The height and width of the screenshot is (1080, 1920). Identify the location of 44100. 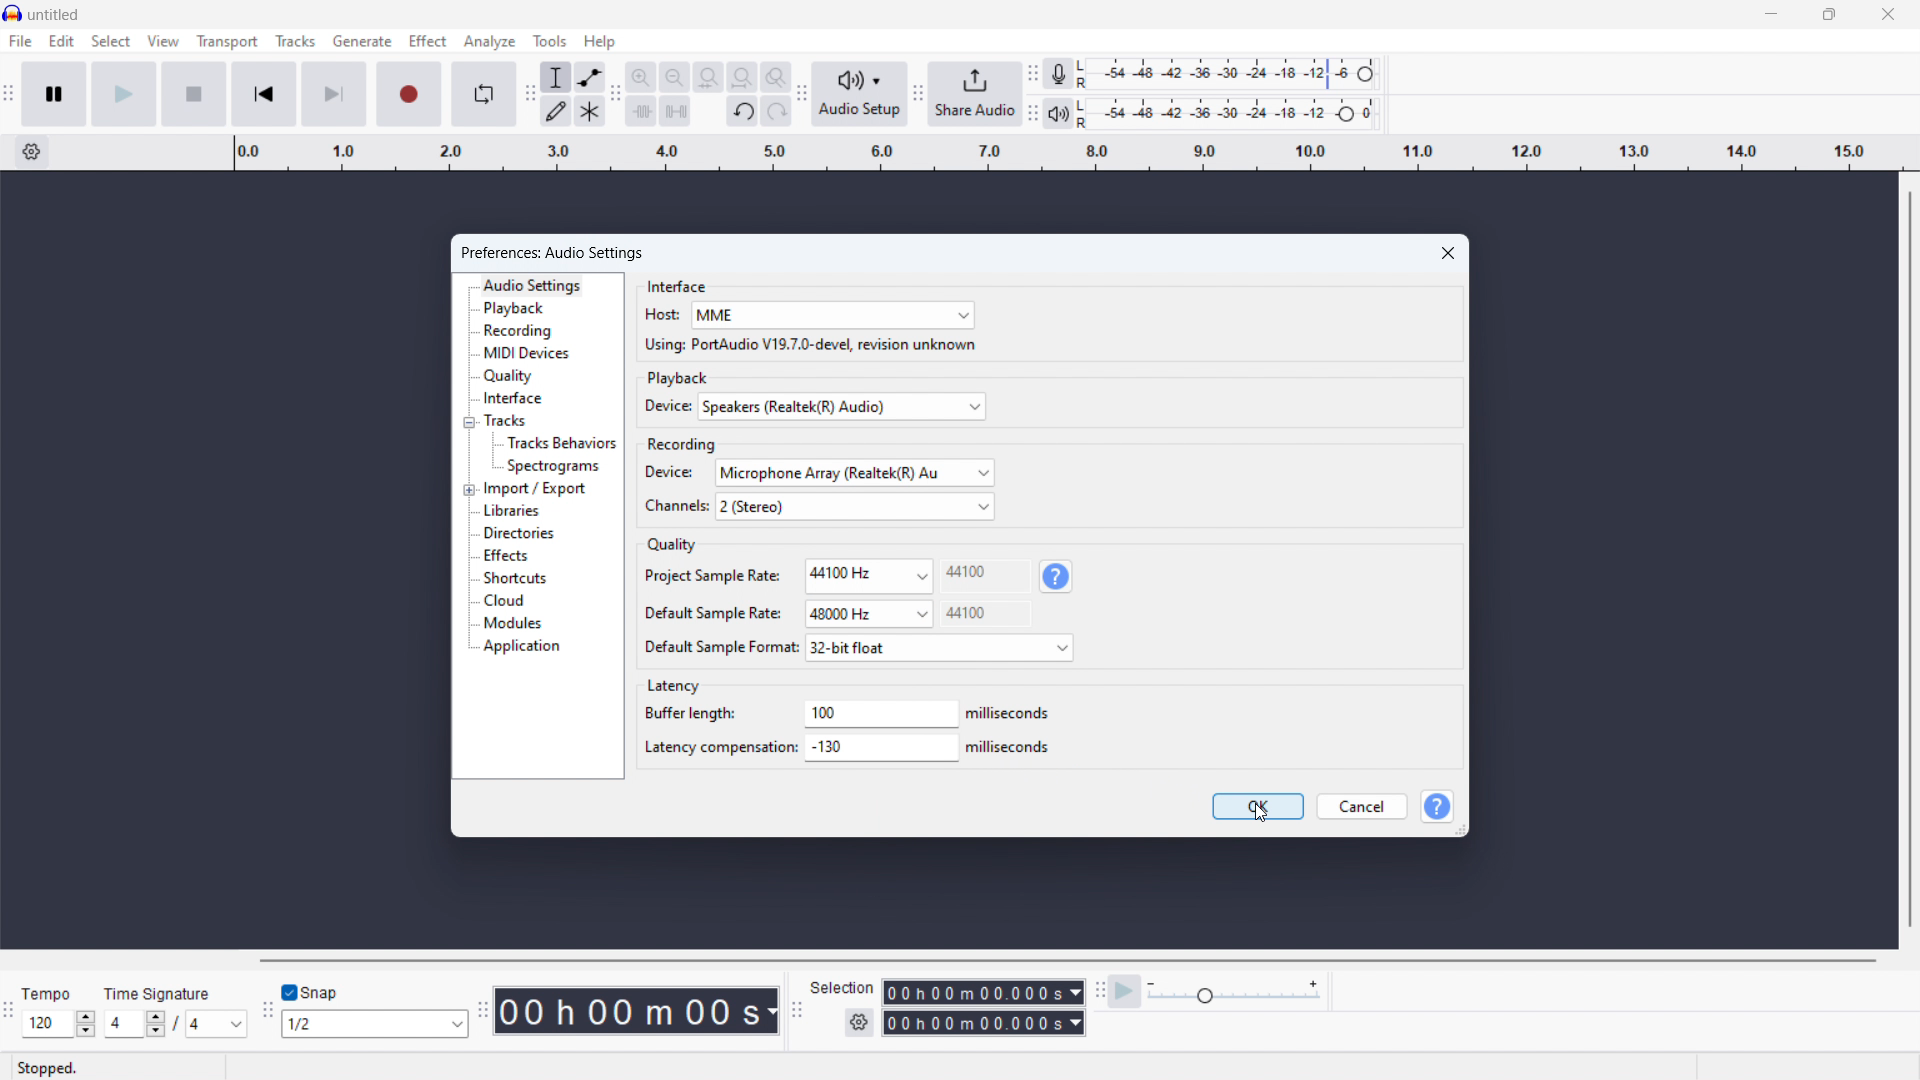
(987, 613).